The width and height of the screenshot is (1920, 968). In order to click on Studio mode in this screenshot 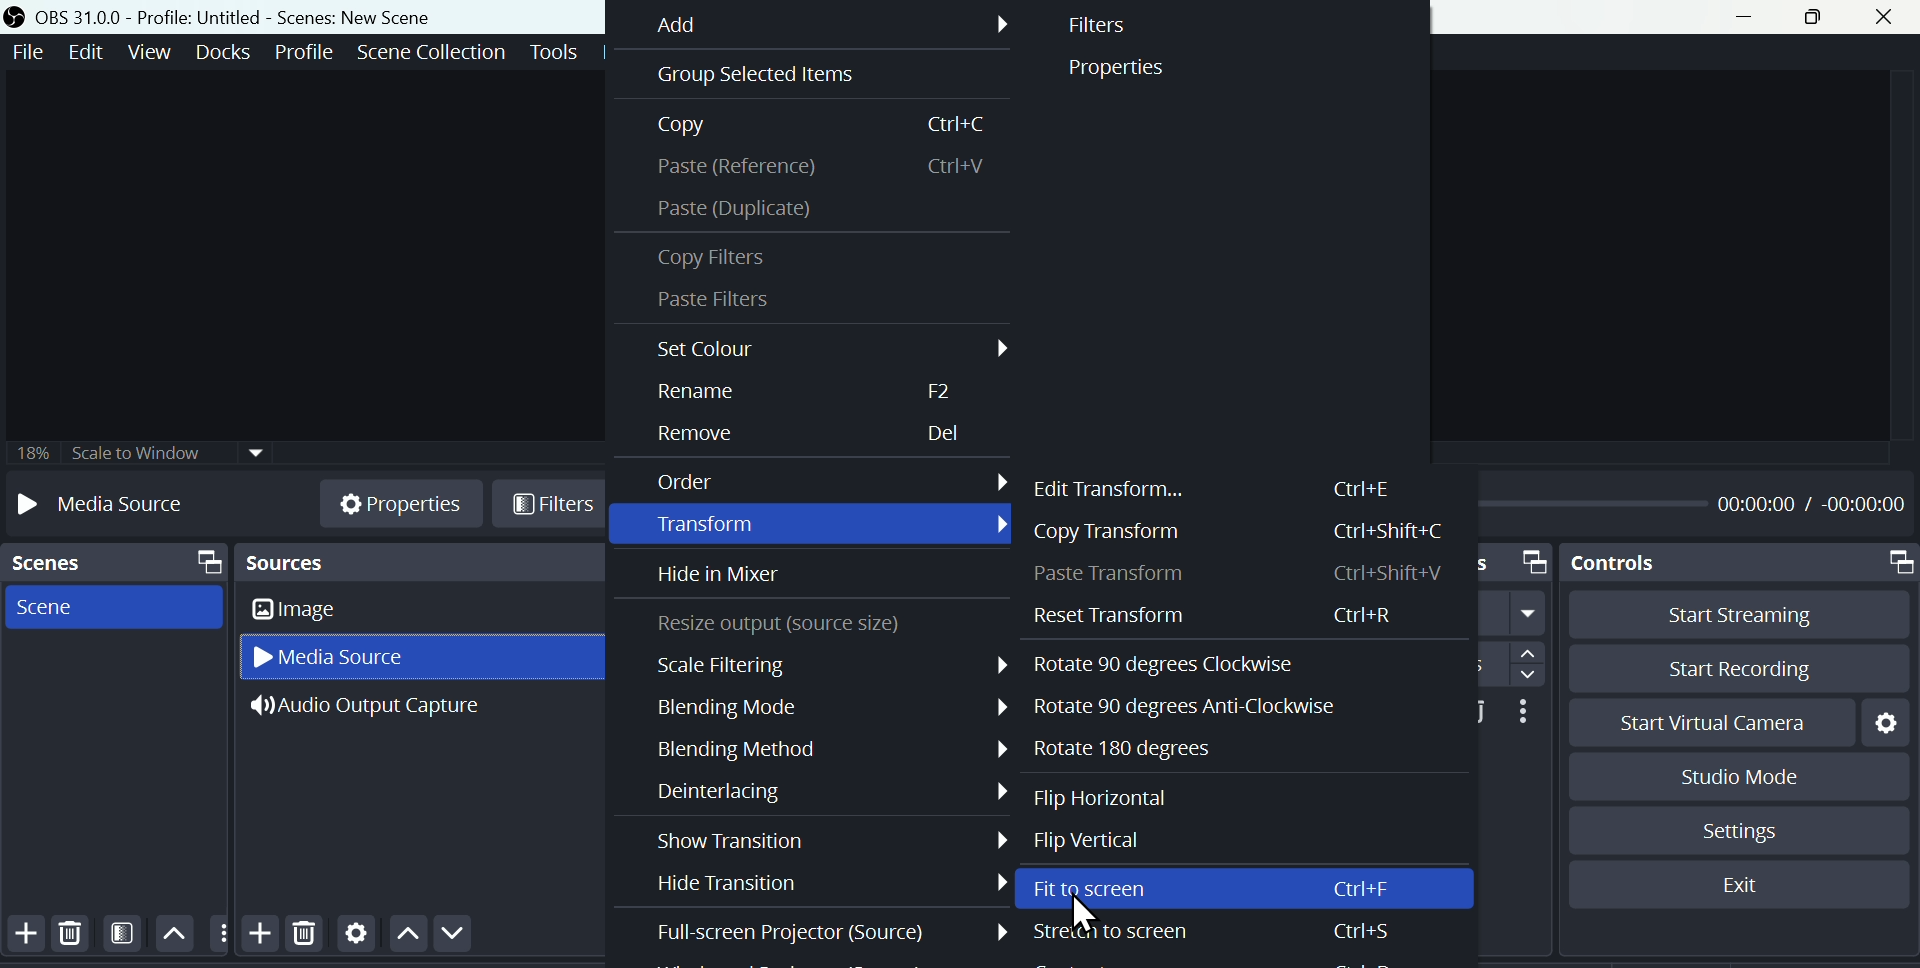, I will do `click(1722, 775)`.